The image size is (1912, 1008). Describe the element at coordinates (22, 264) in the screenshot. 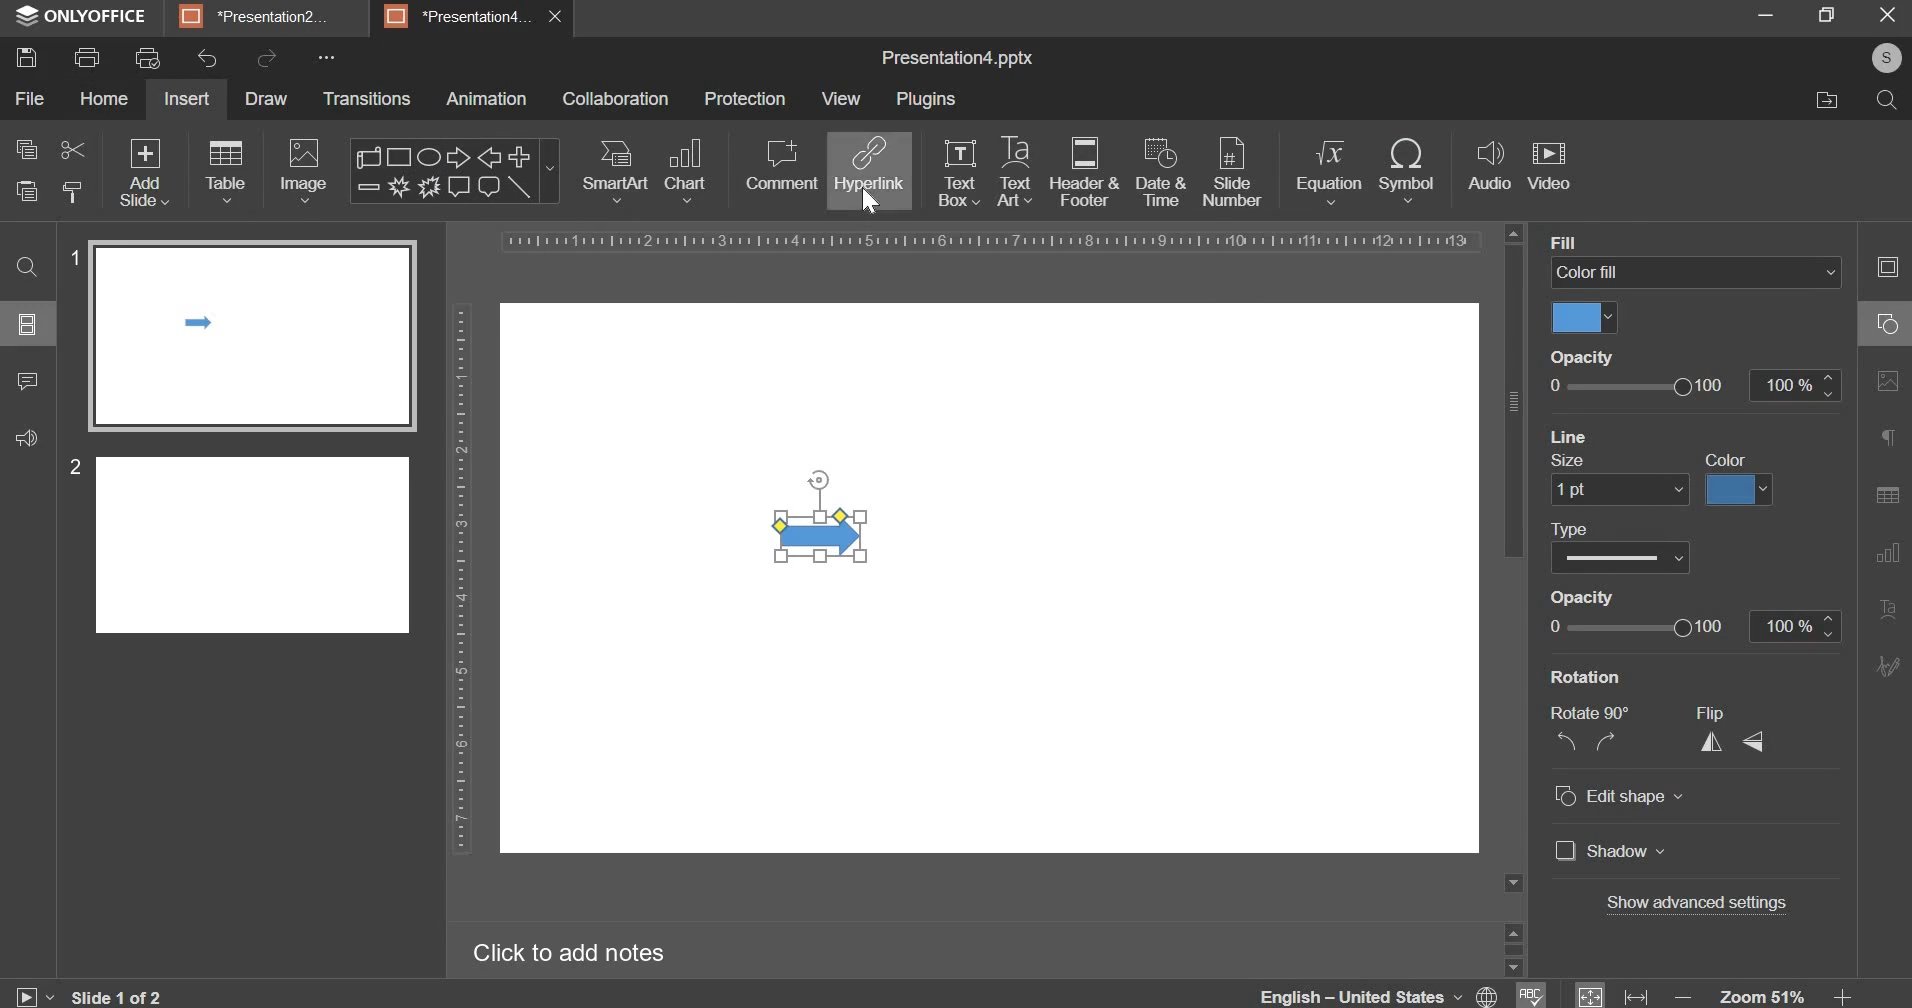

I see `search` at that location.